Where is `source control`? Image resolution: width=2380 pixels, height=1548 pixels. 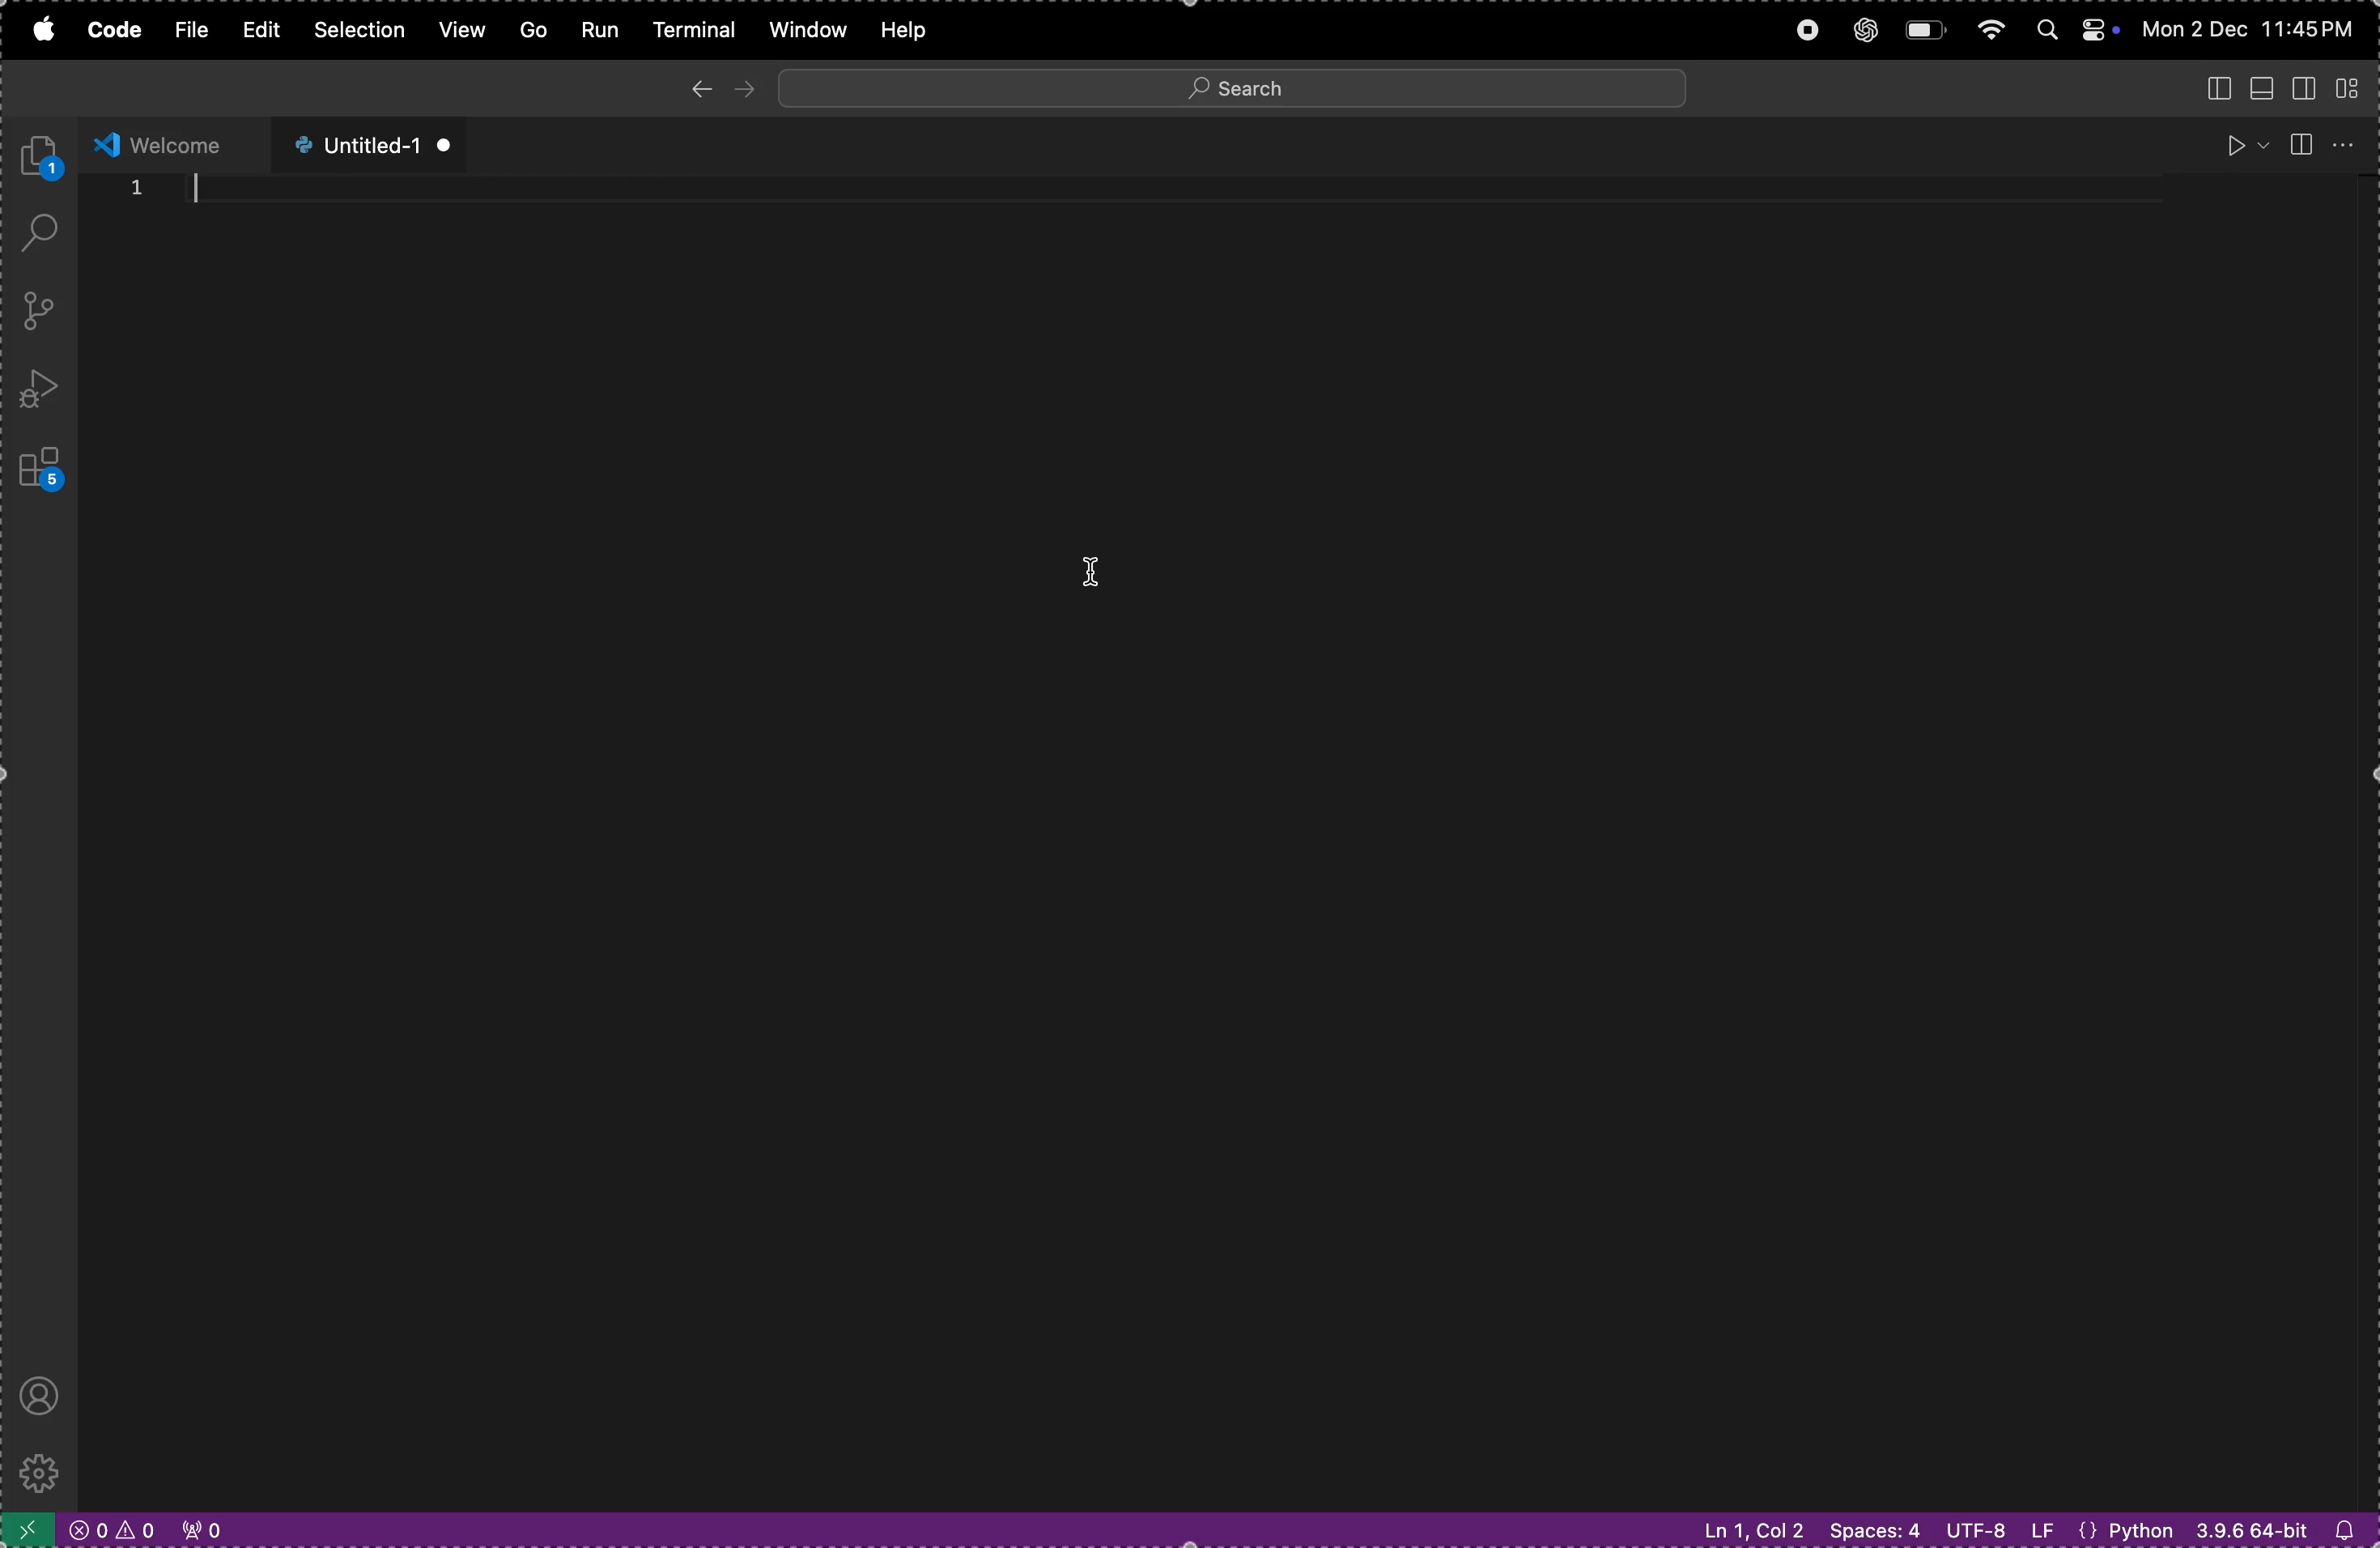 source control is located at coordinates (33, 311).